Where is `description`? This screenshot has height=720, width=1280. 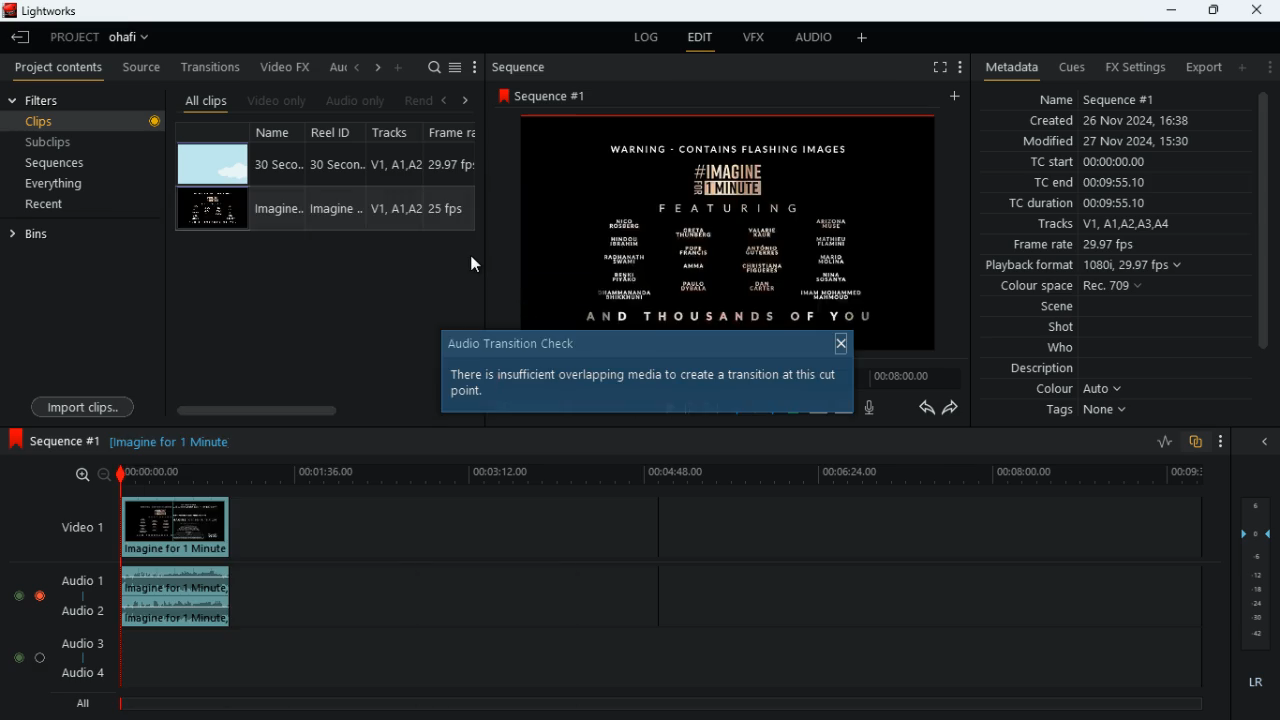 description is located at coordinates (1043, 369).